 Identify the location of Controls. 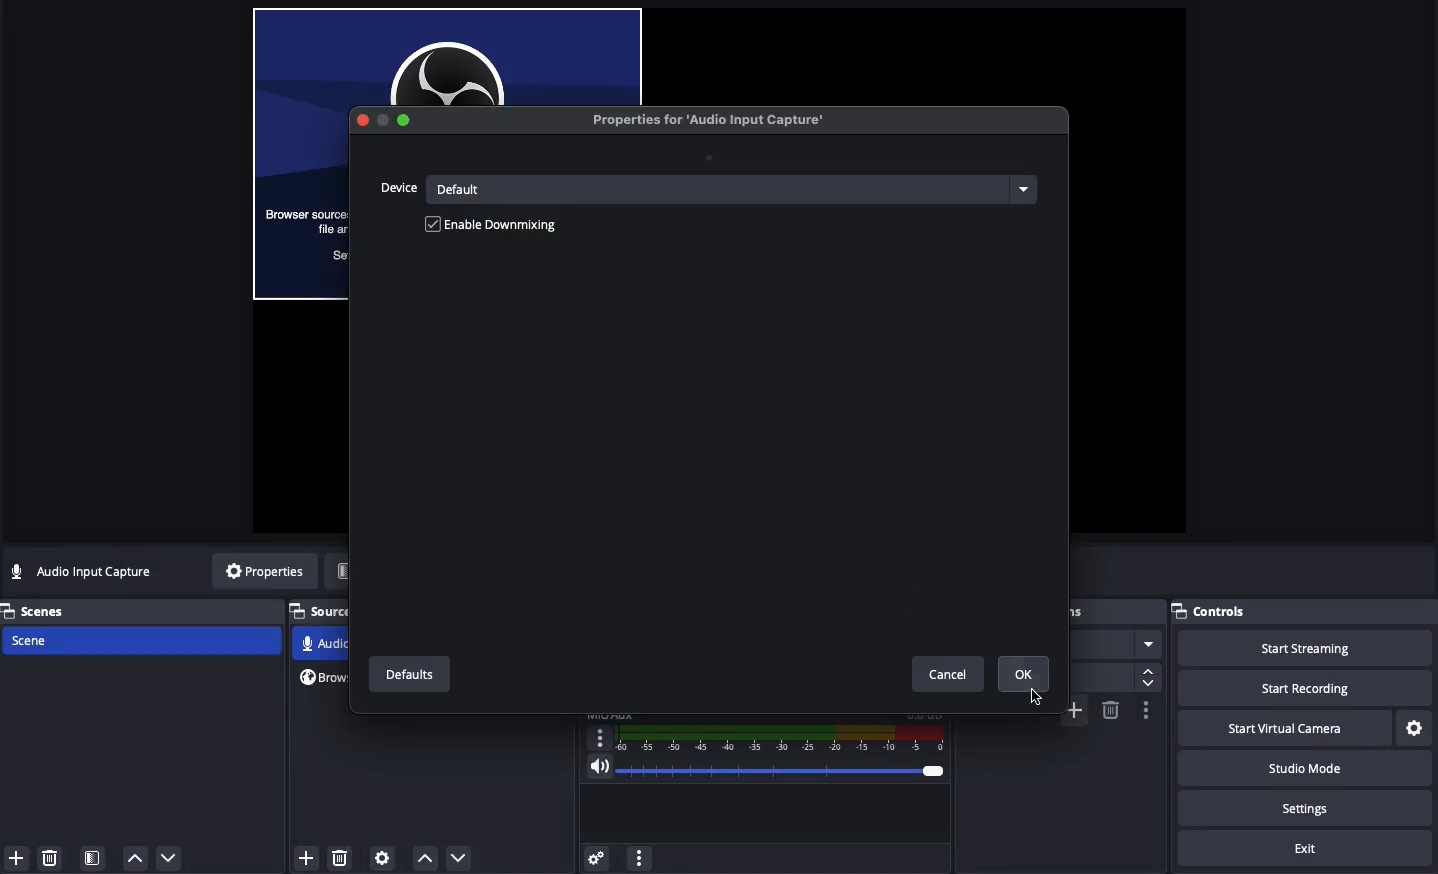
(1217, 612).